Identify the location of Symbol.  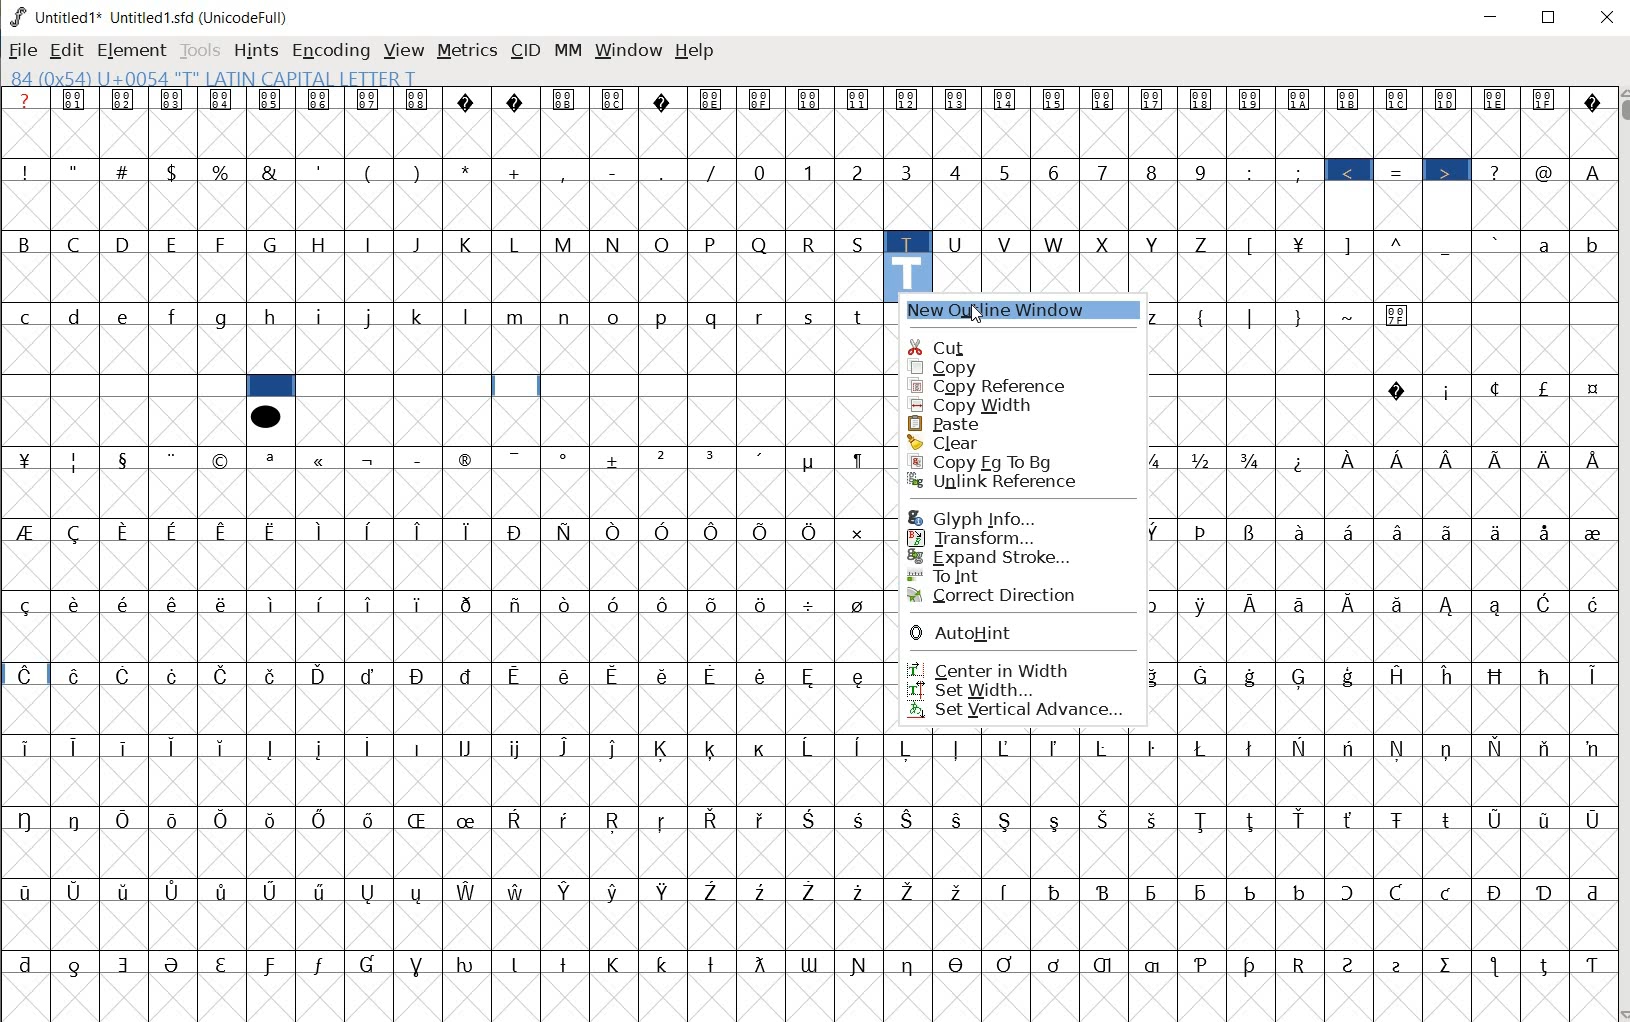
(1401, 461).